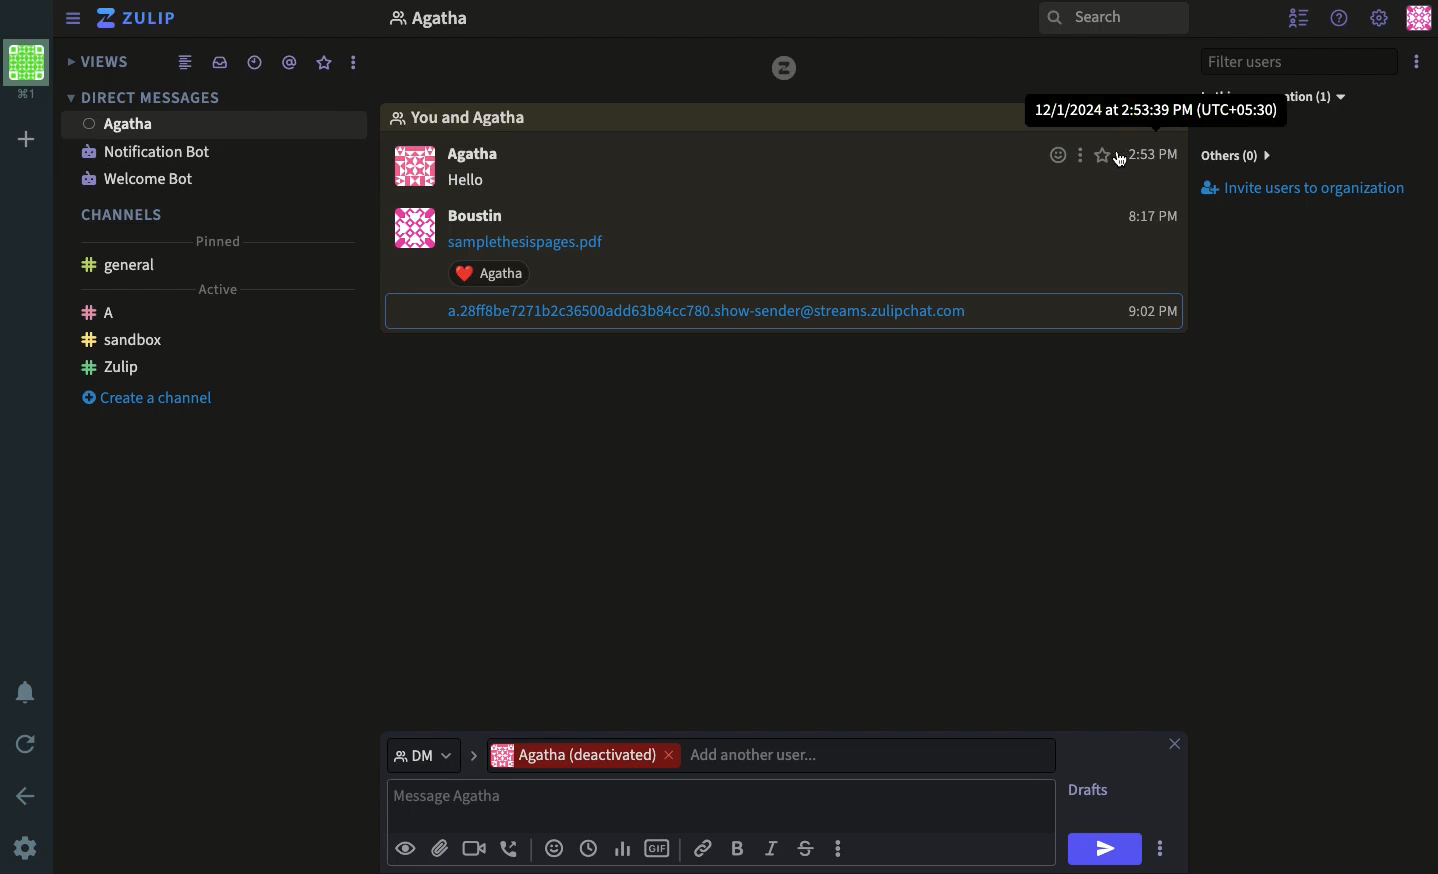 The image size is (1438, 874). I want to click on Channels, so click(124, 214).